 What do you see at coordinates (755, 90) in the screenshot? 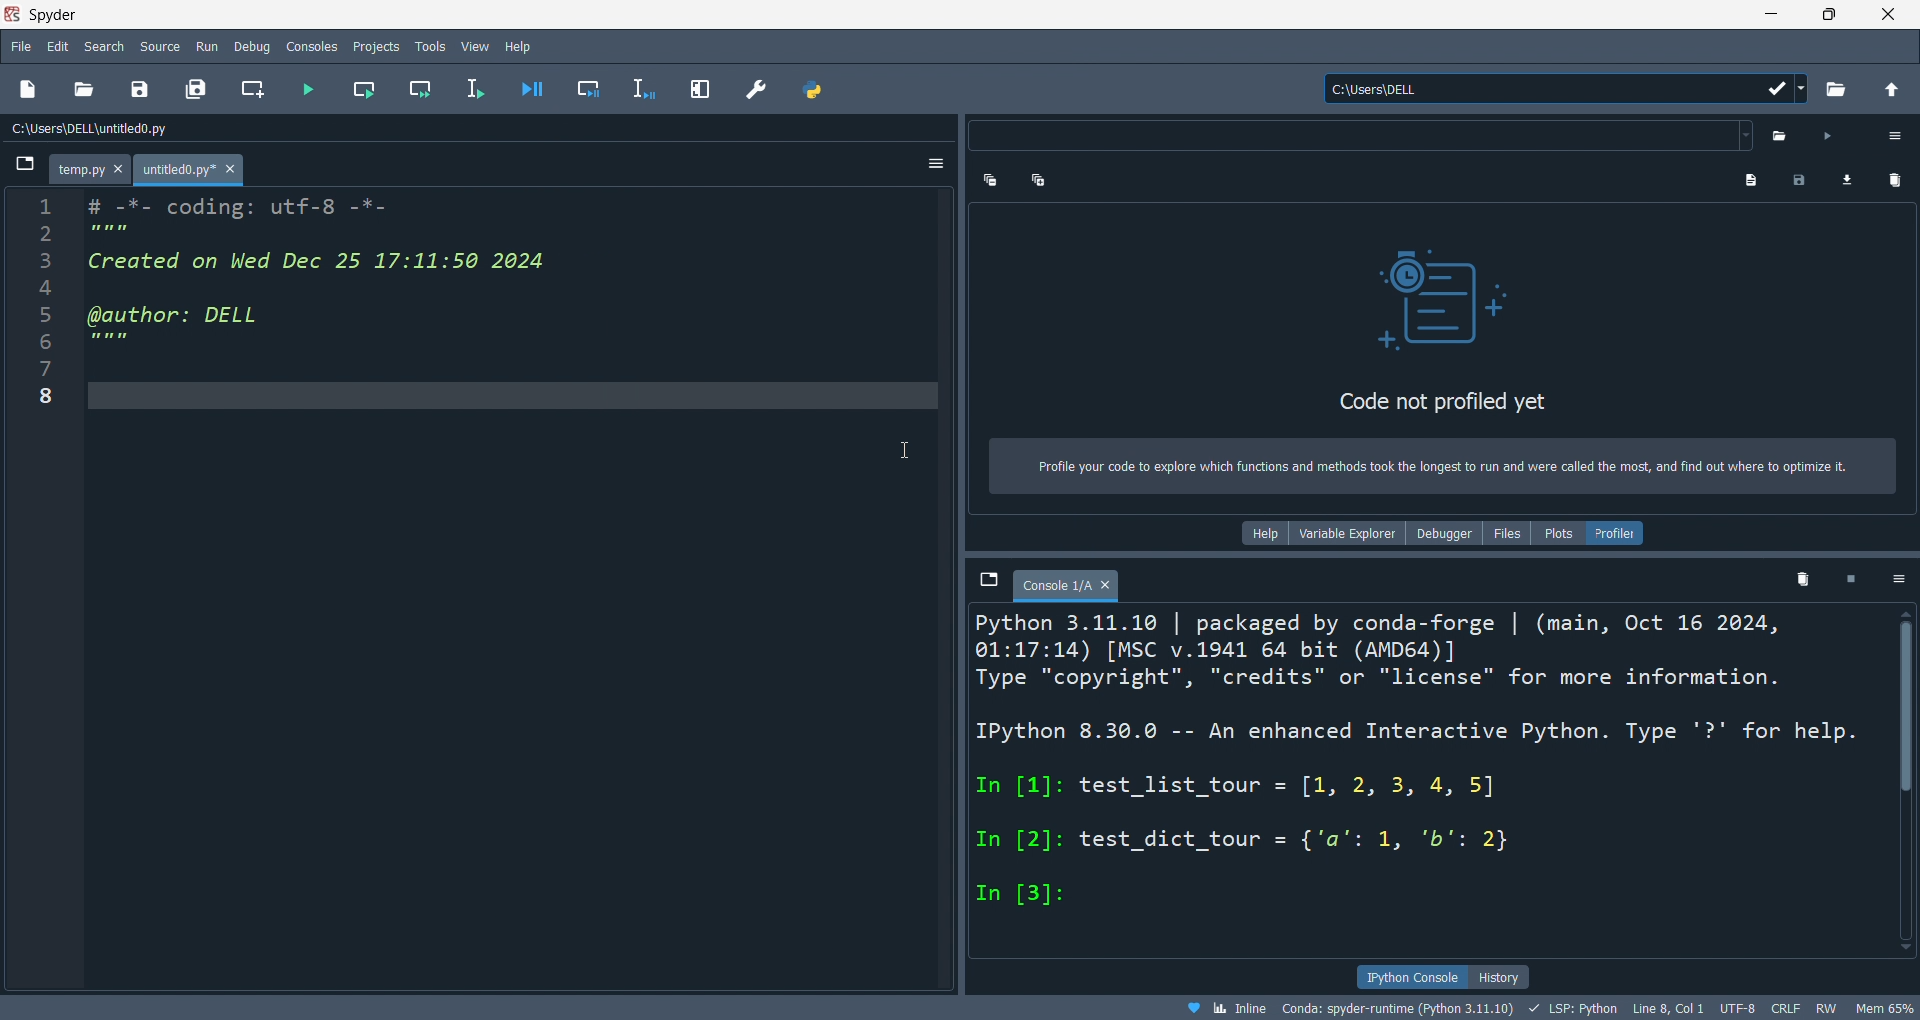
I see `preference` at bounding box center [755, 90].